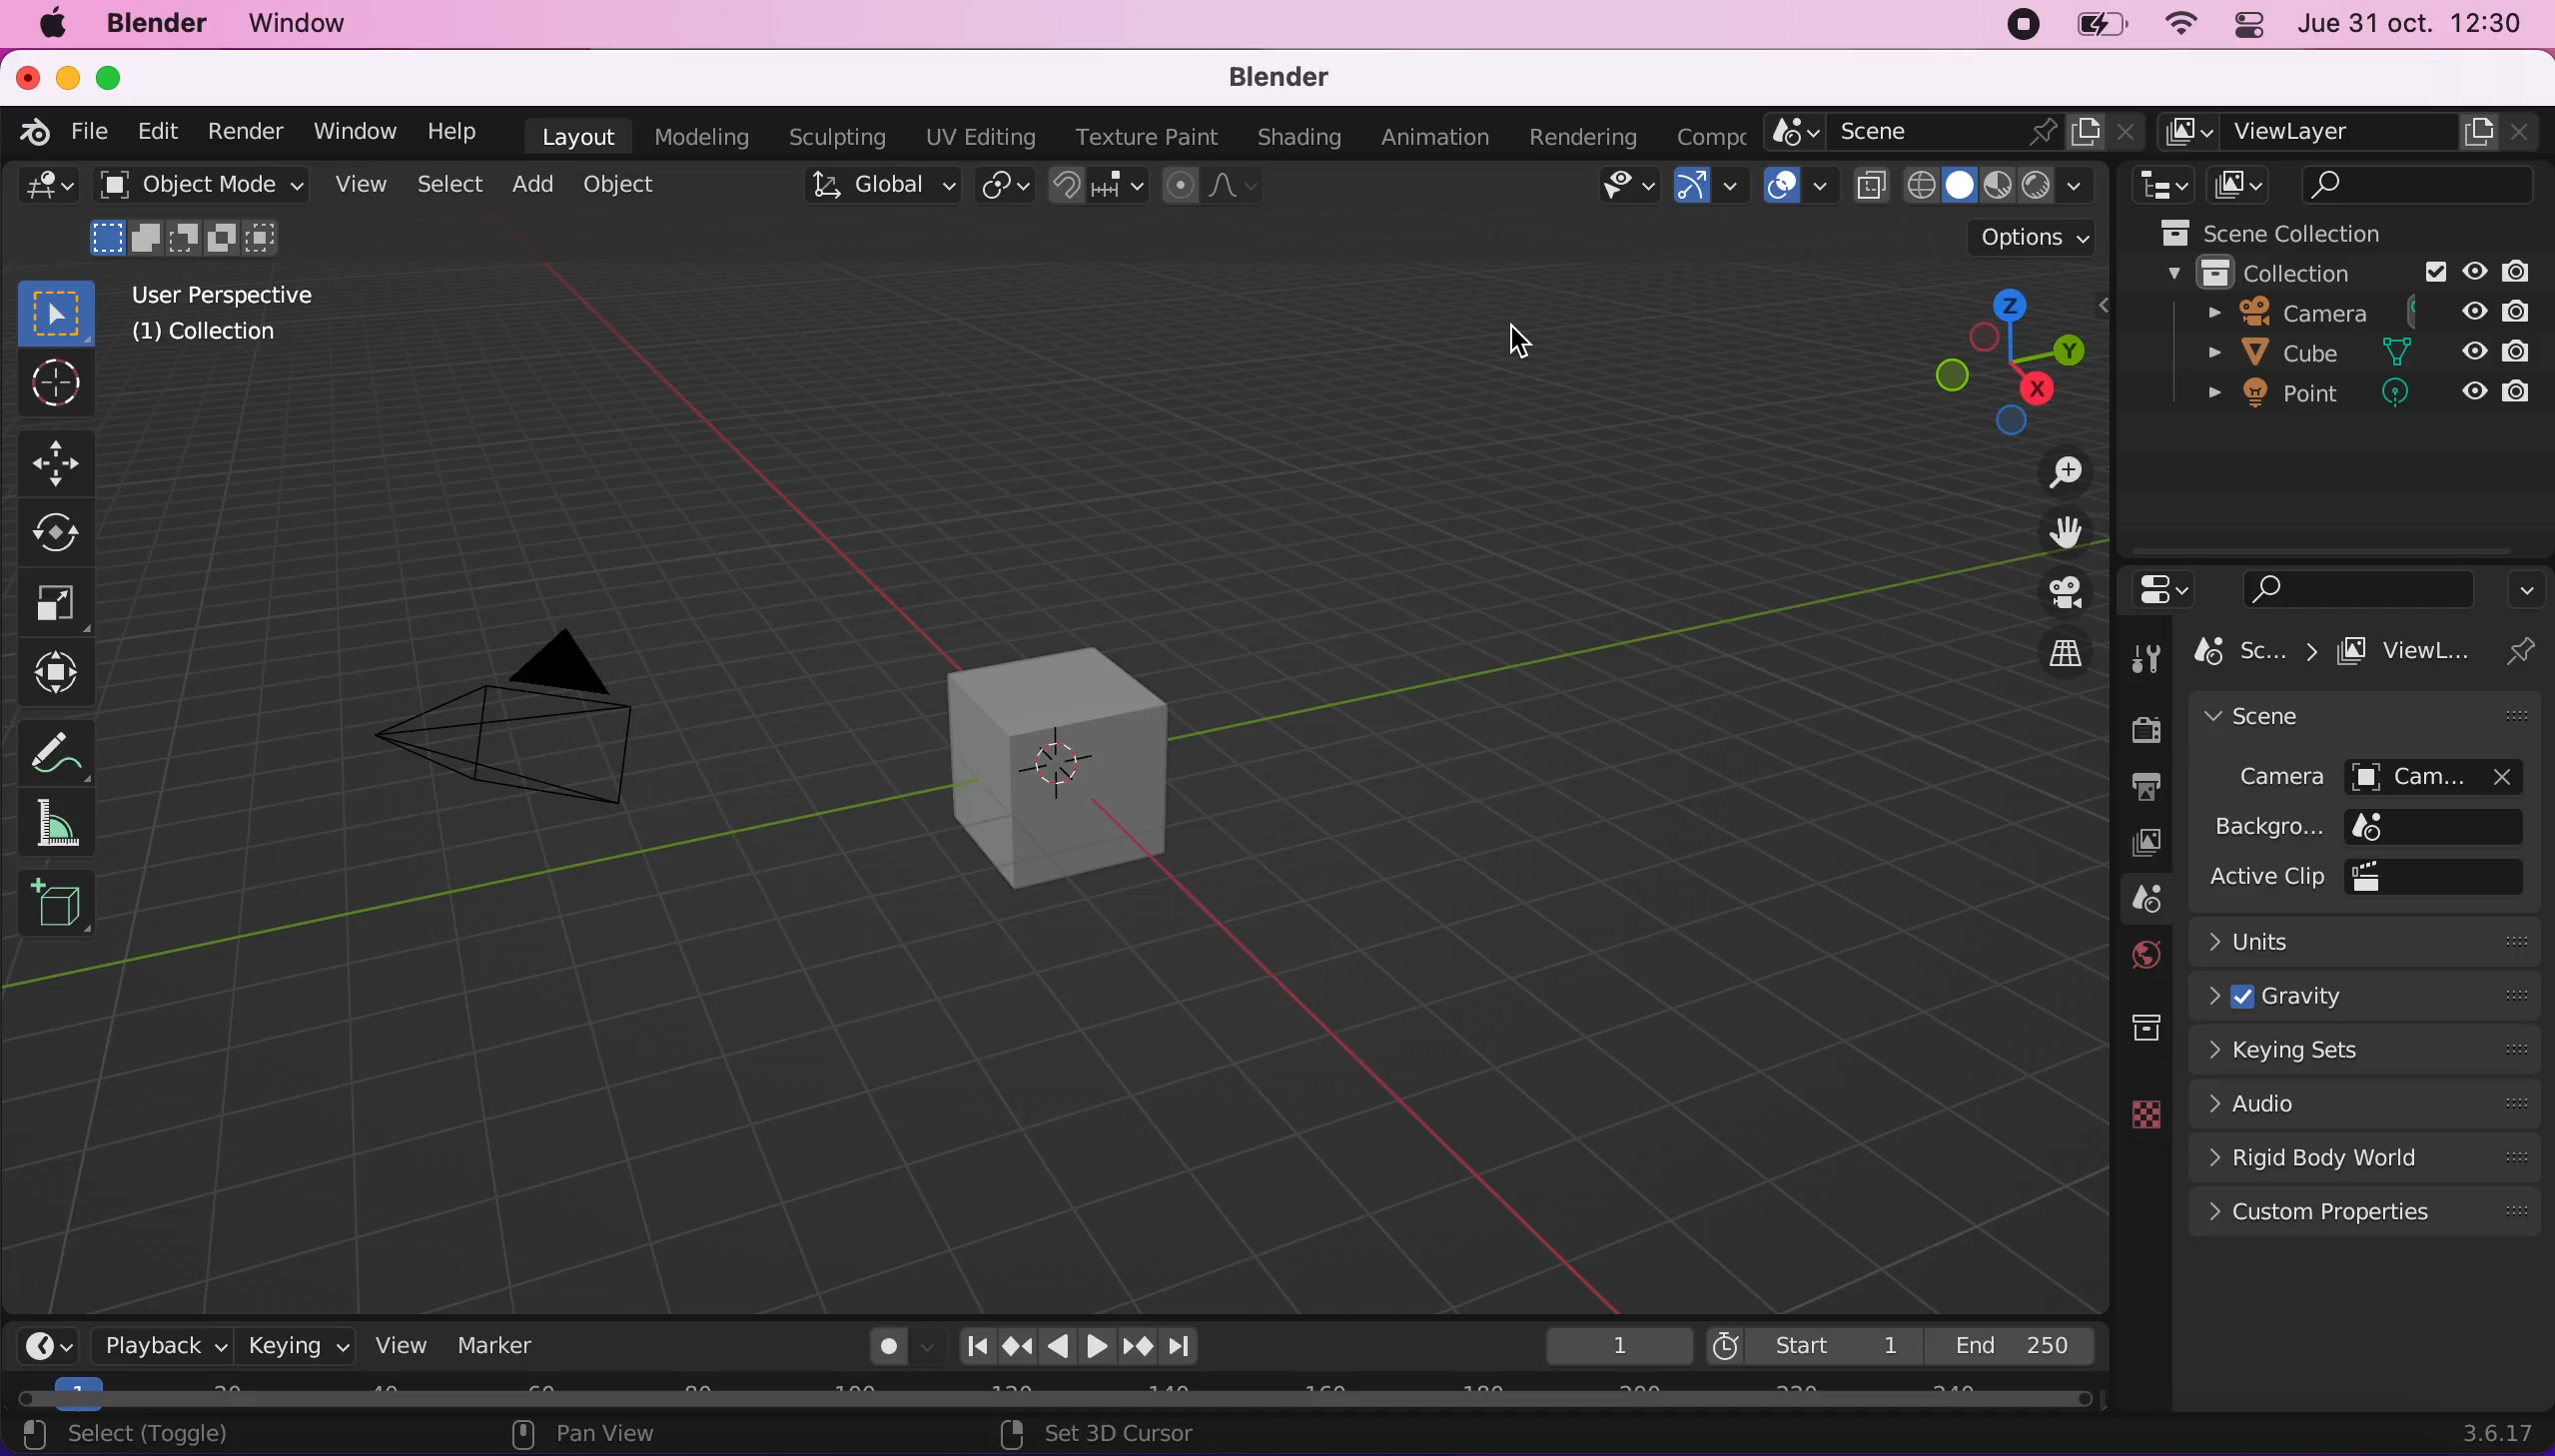 Image resolution: width=2555 pixels, height=1456 pixels. I want to click on overlays, so click(1800, 191).